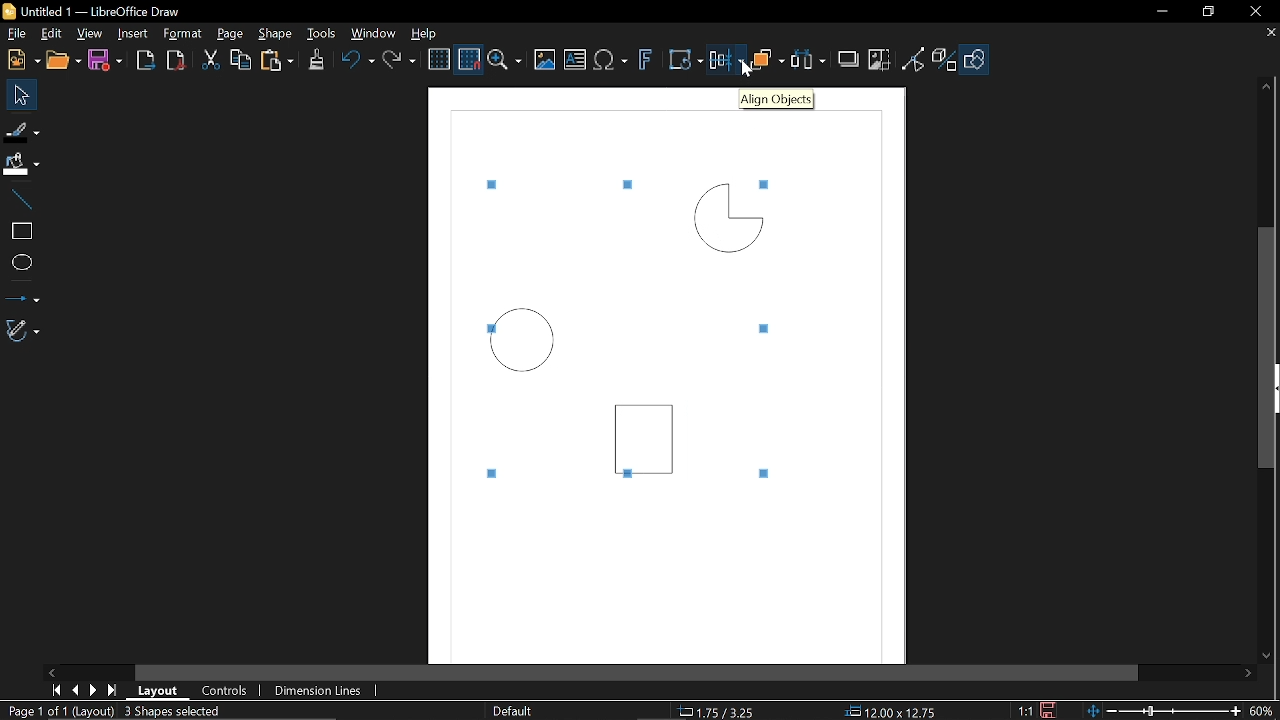  What do you see at coordinates (25, 295) in the screenshot?
I see `Lines and arrows` at bounding box center [25, 295].